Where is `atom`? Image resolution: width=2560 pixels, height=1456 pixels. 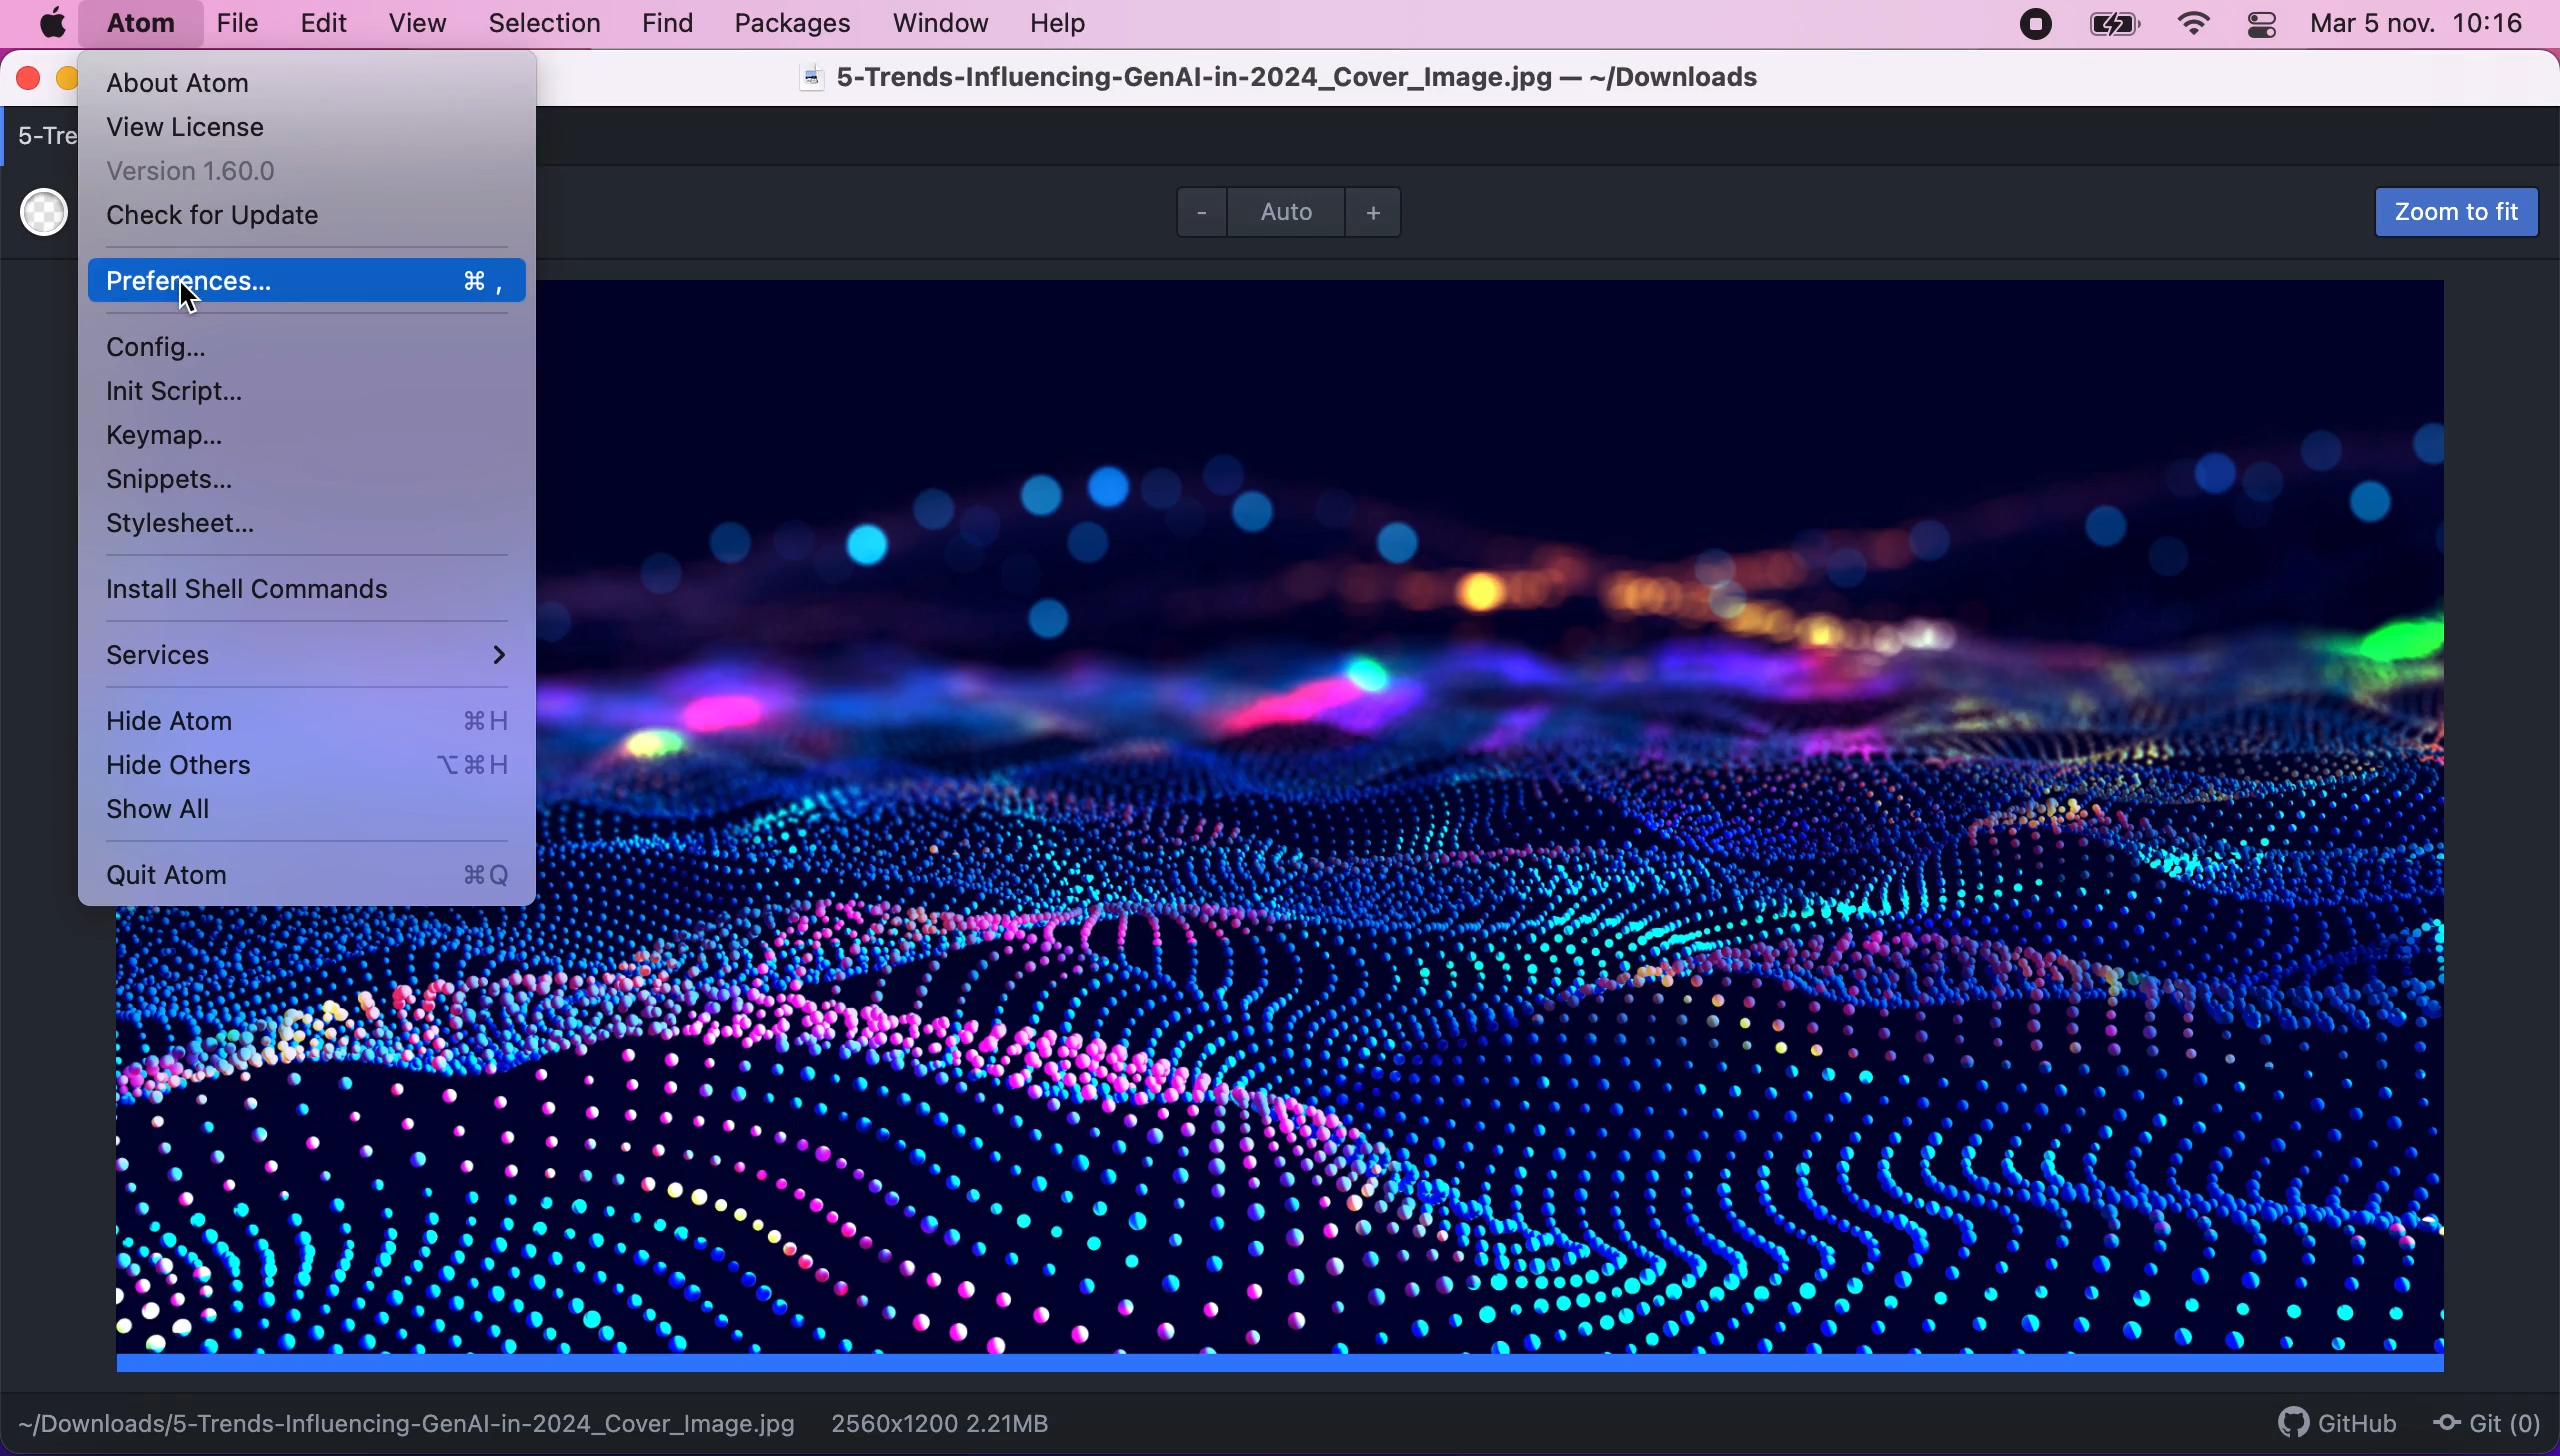 atom is located at coordinates (139, 23).